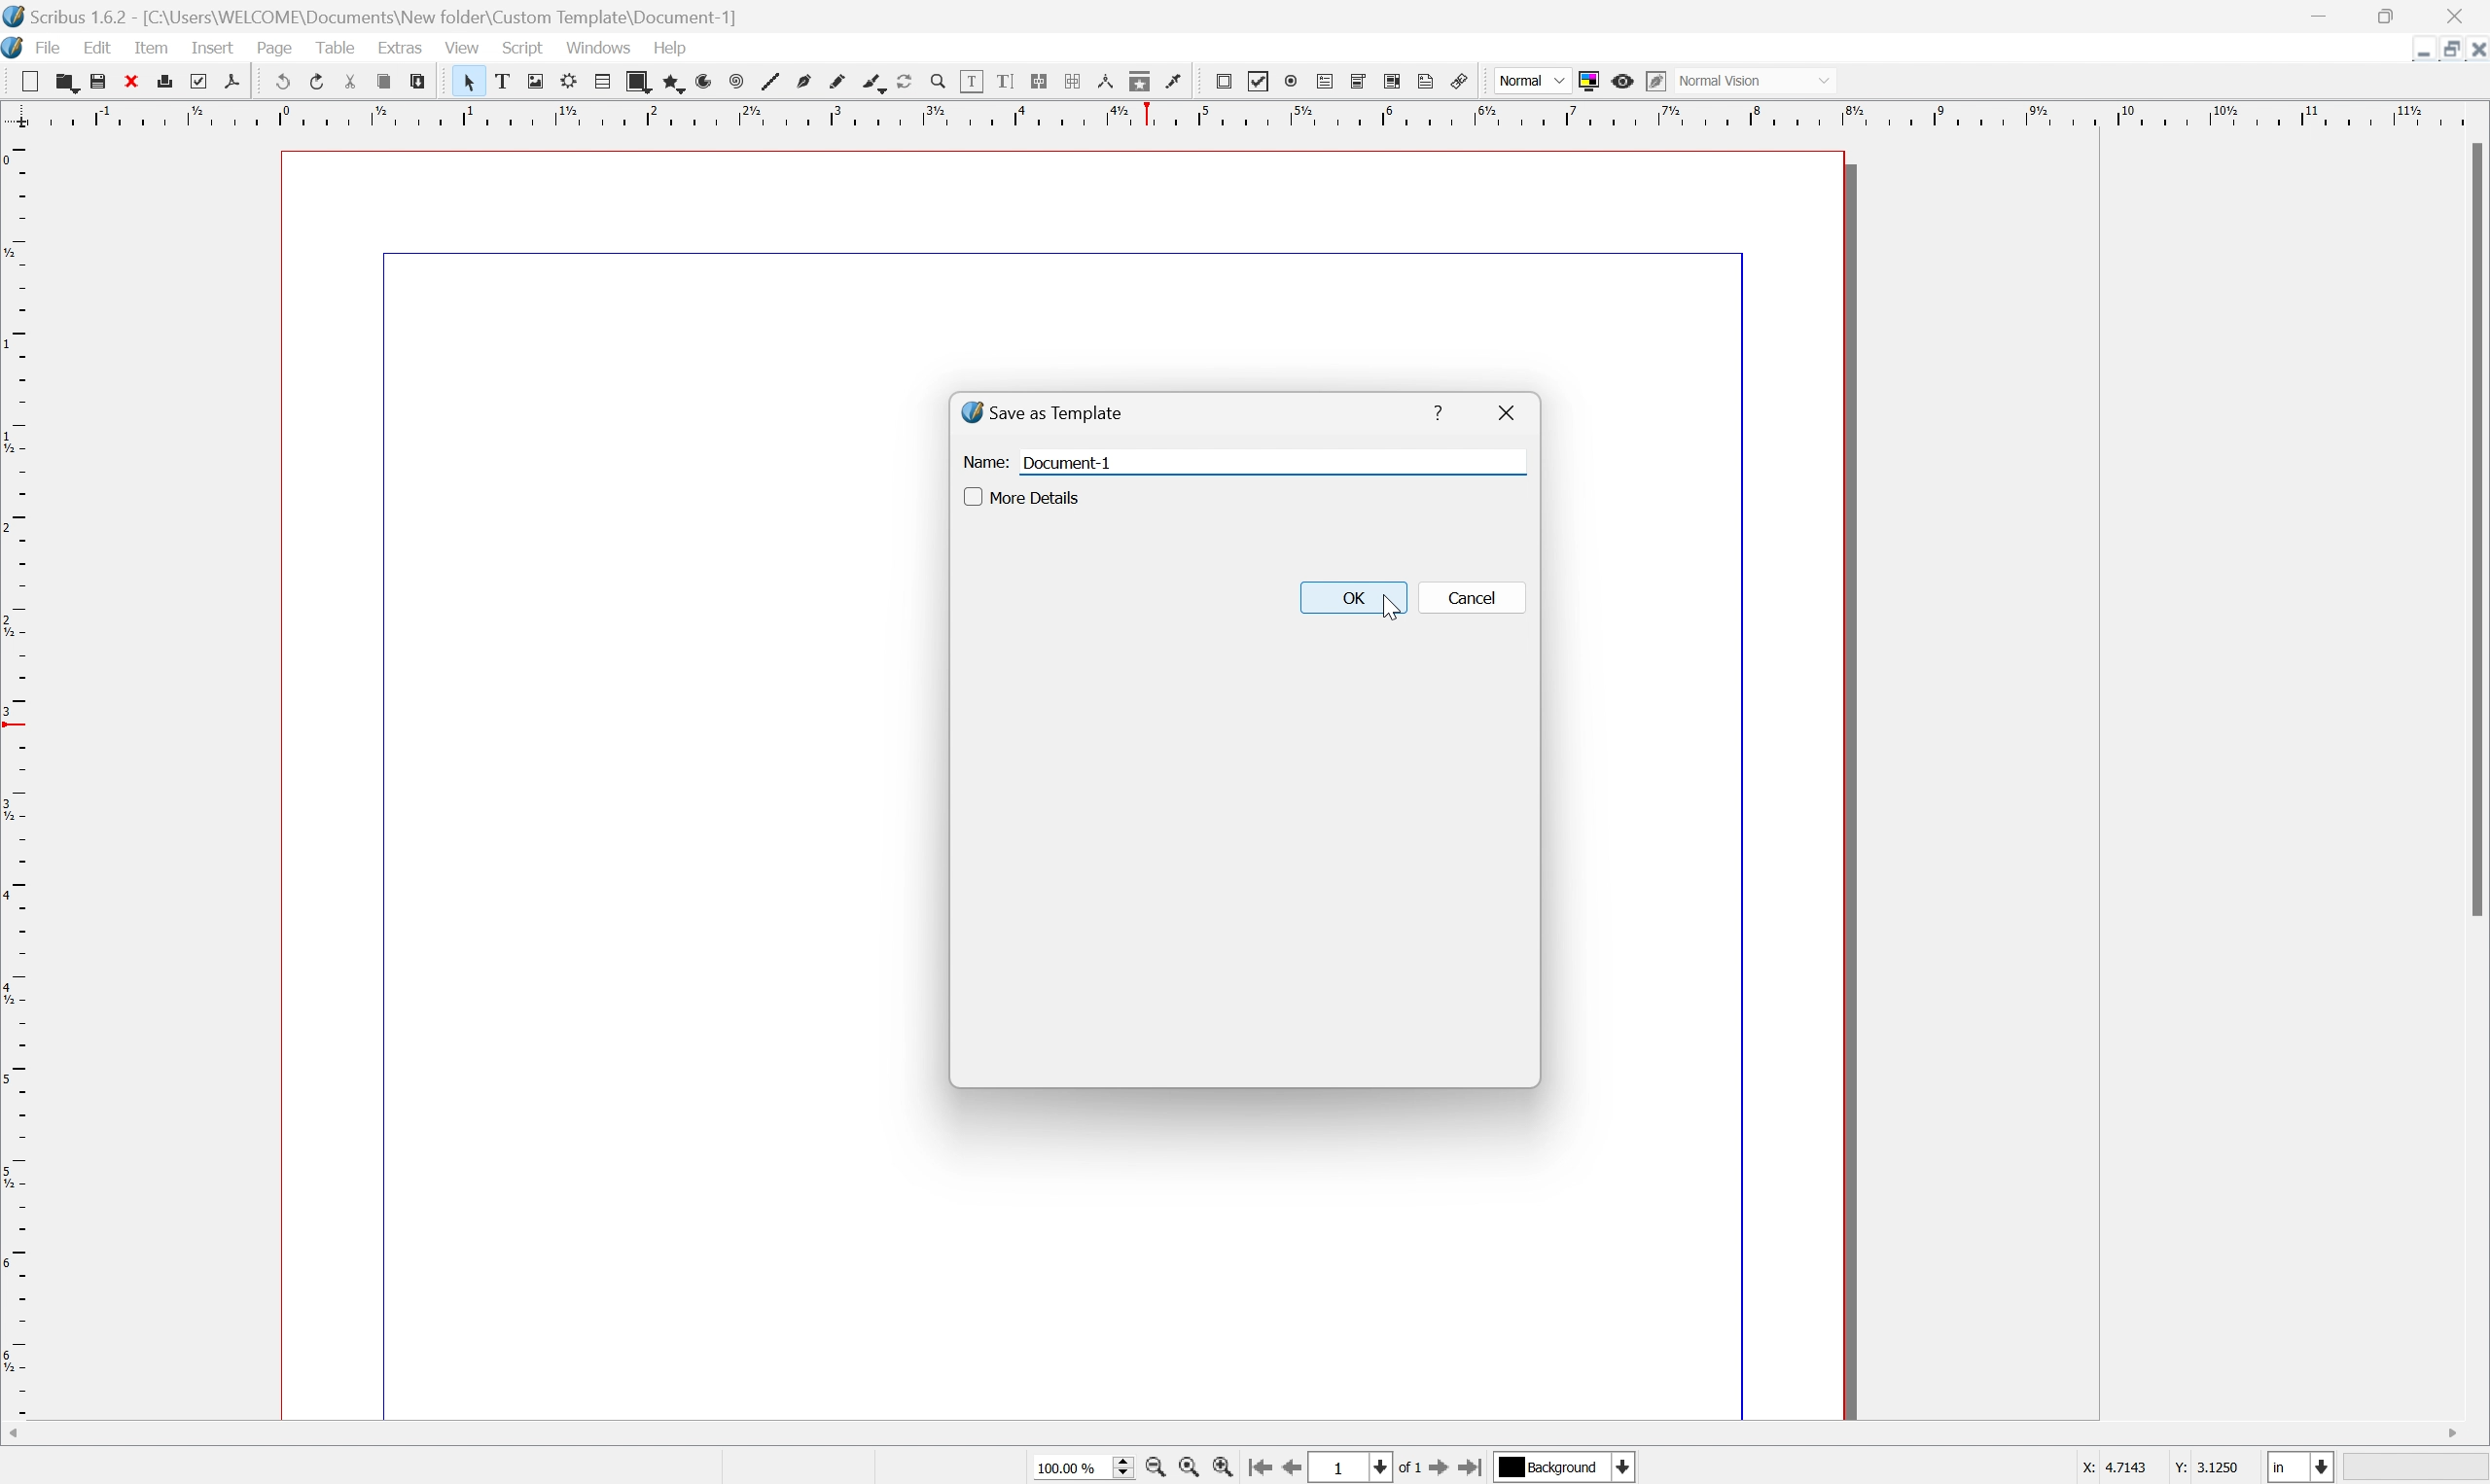 Image resolution: width=2490 pixels, height=1484 pixels. I want to click on extras, so click(399, 48).